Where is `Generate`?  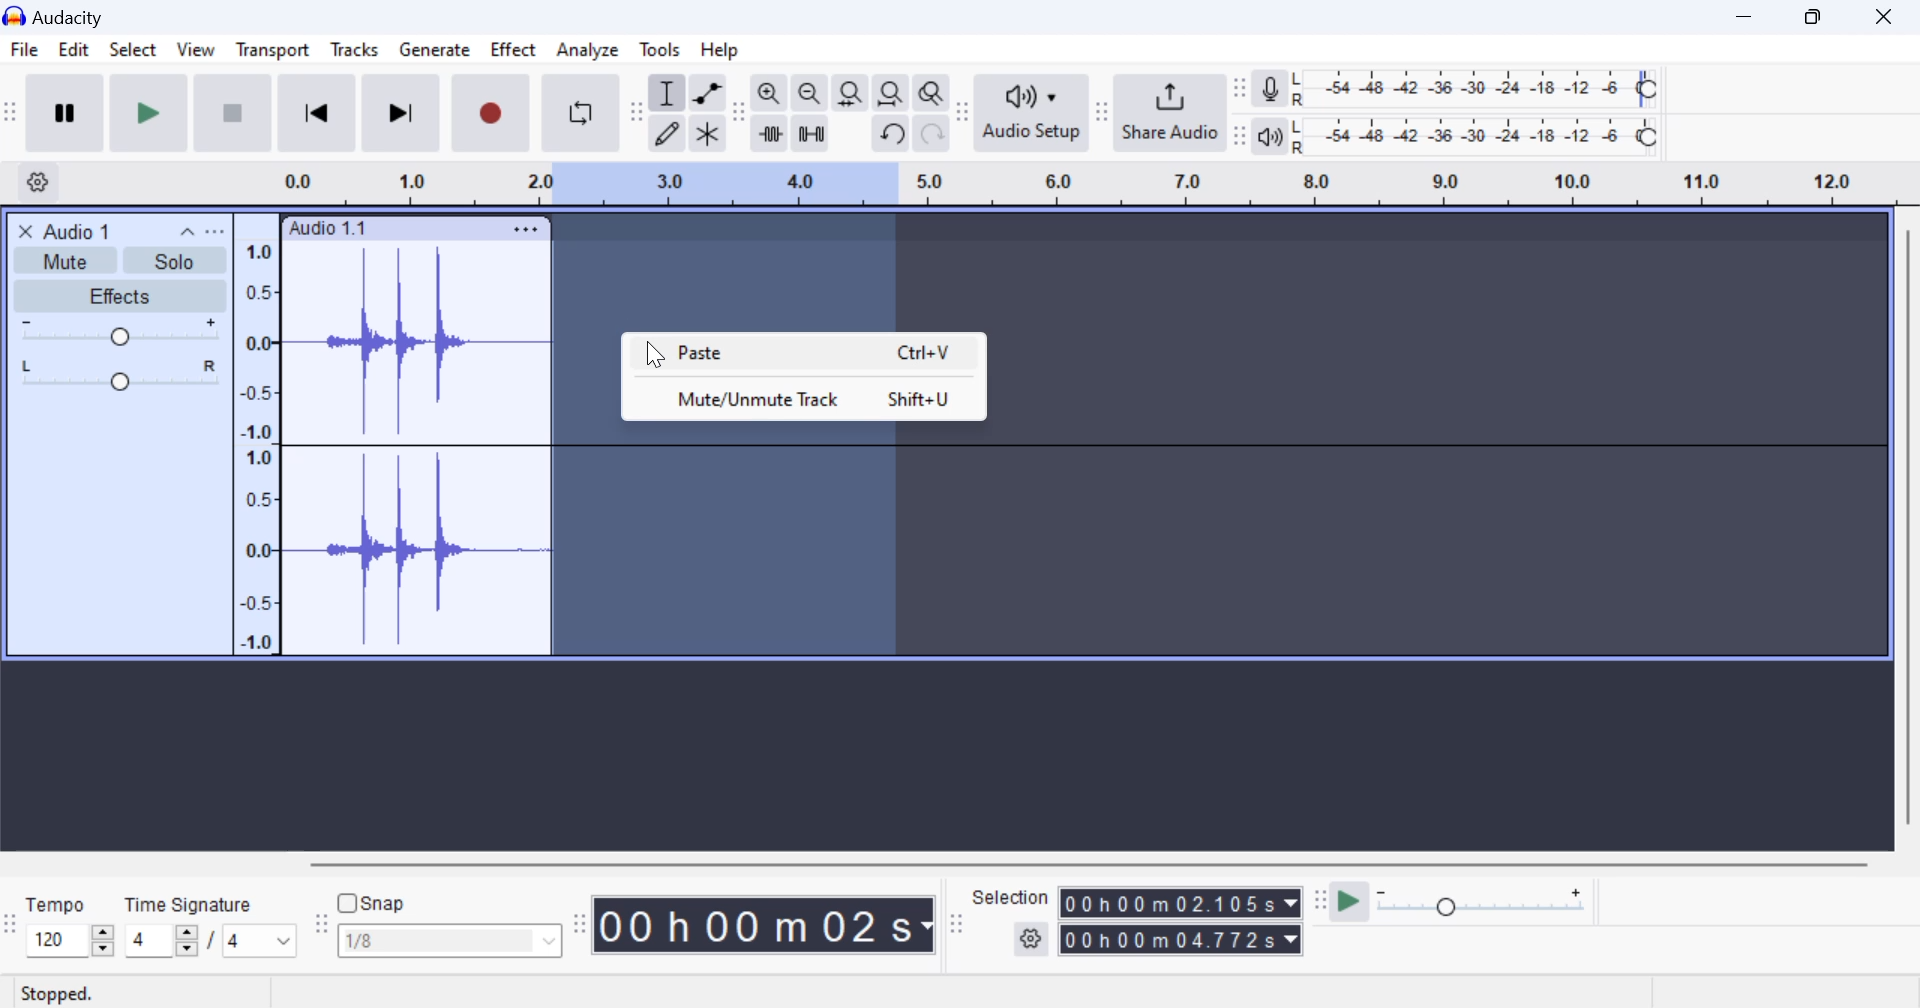
Generate is located at coordinates (434, 51).